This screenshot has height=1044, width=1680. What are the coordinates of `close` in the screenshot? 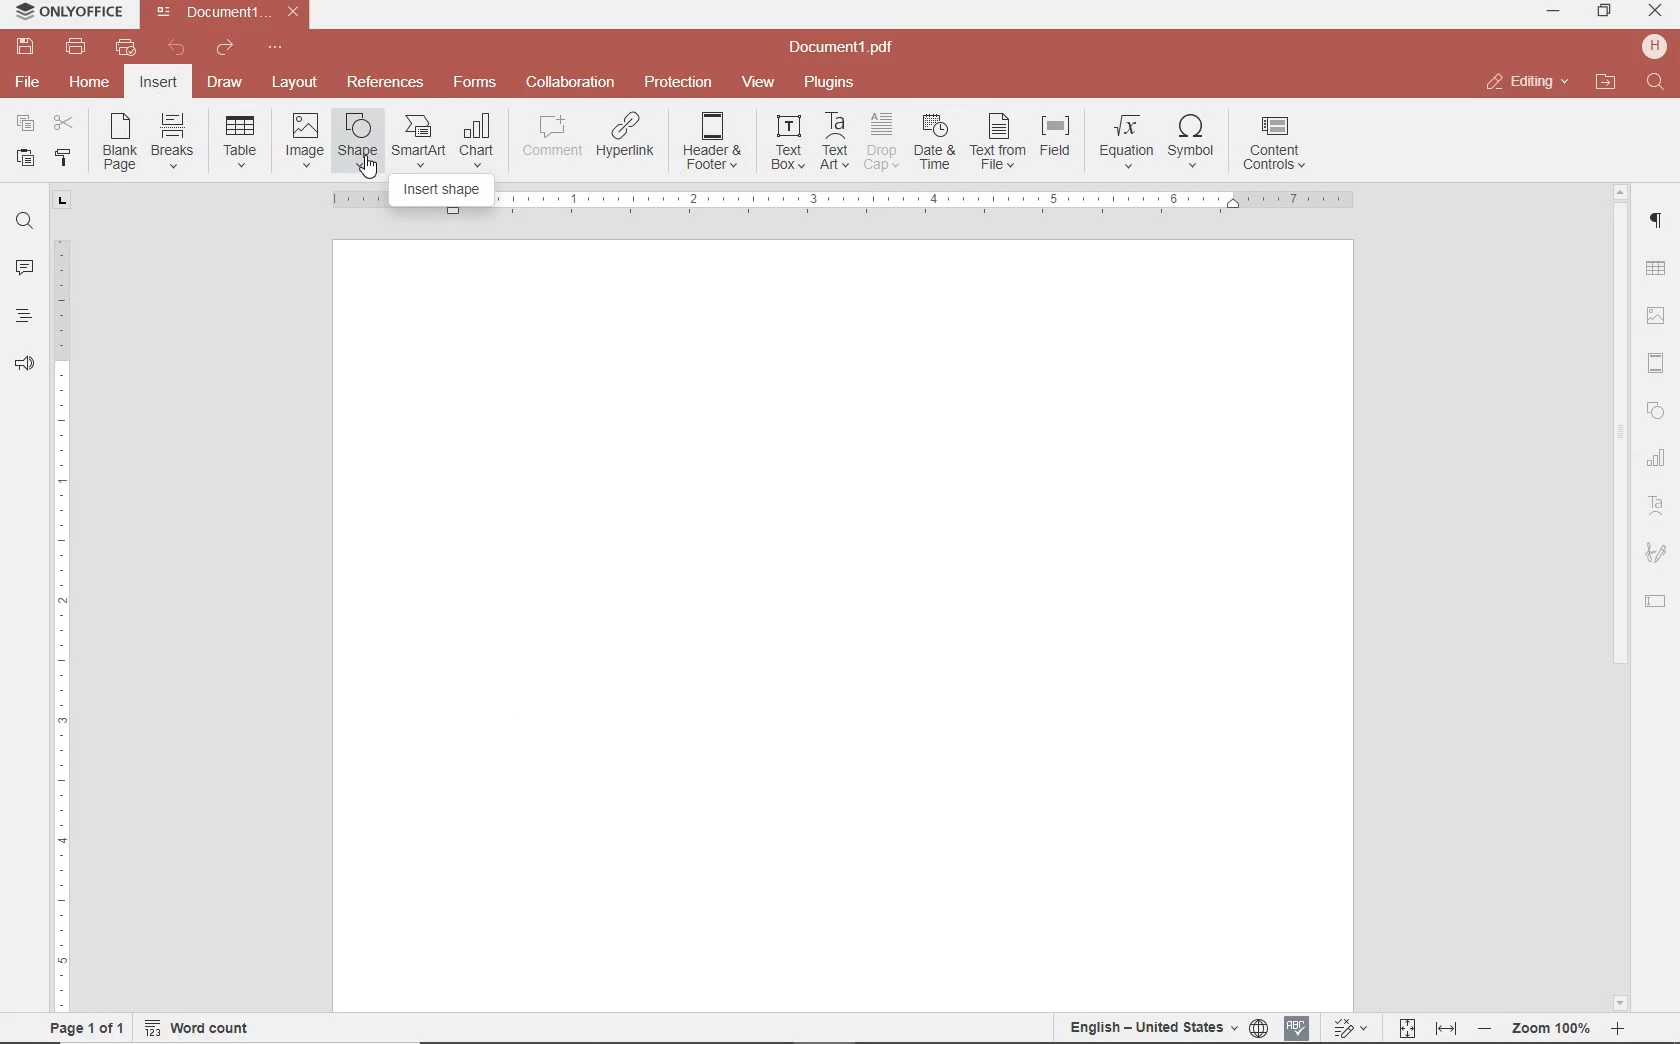 It's located at (1526, 82).